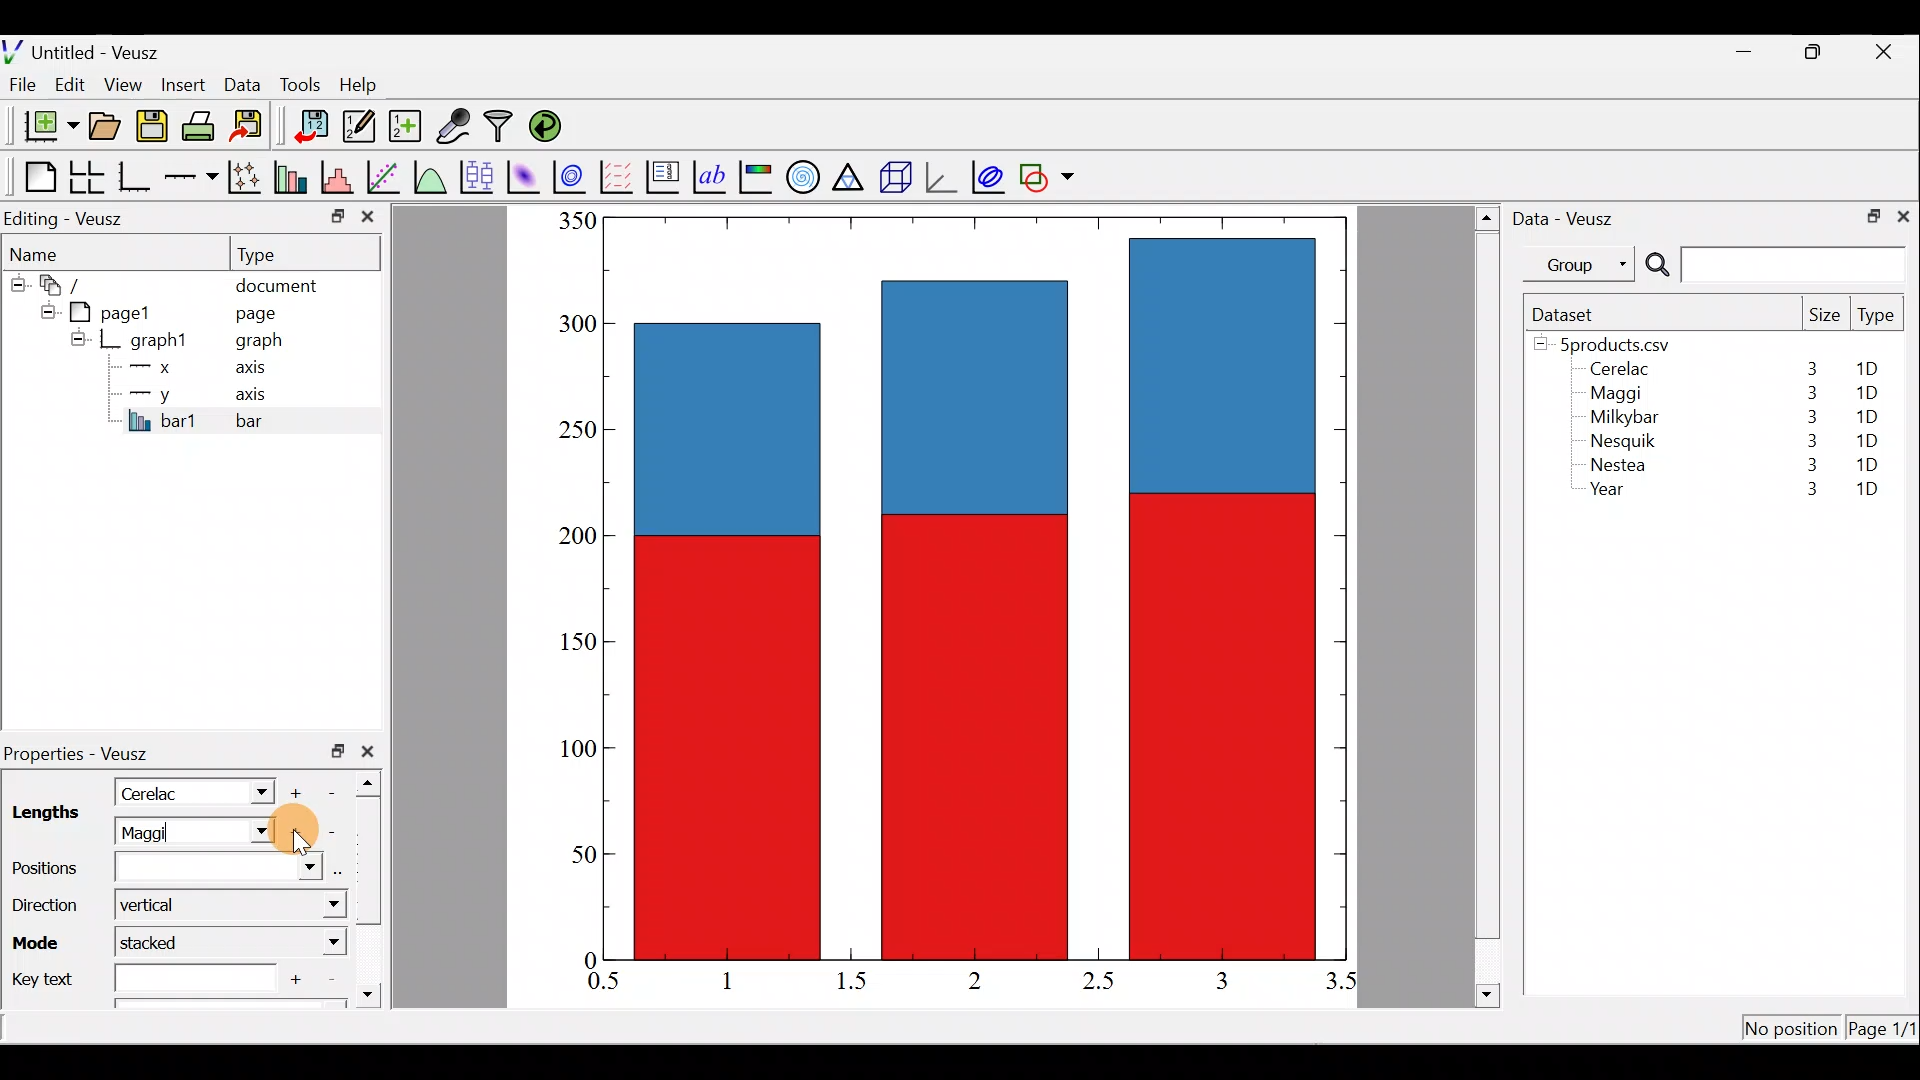 The width and height of the screenshot is (1920, 1080). Describe the element at coordinates (502, 128) in the screenshot. I see `Filter data` at that location.